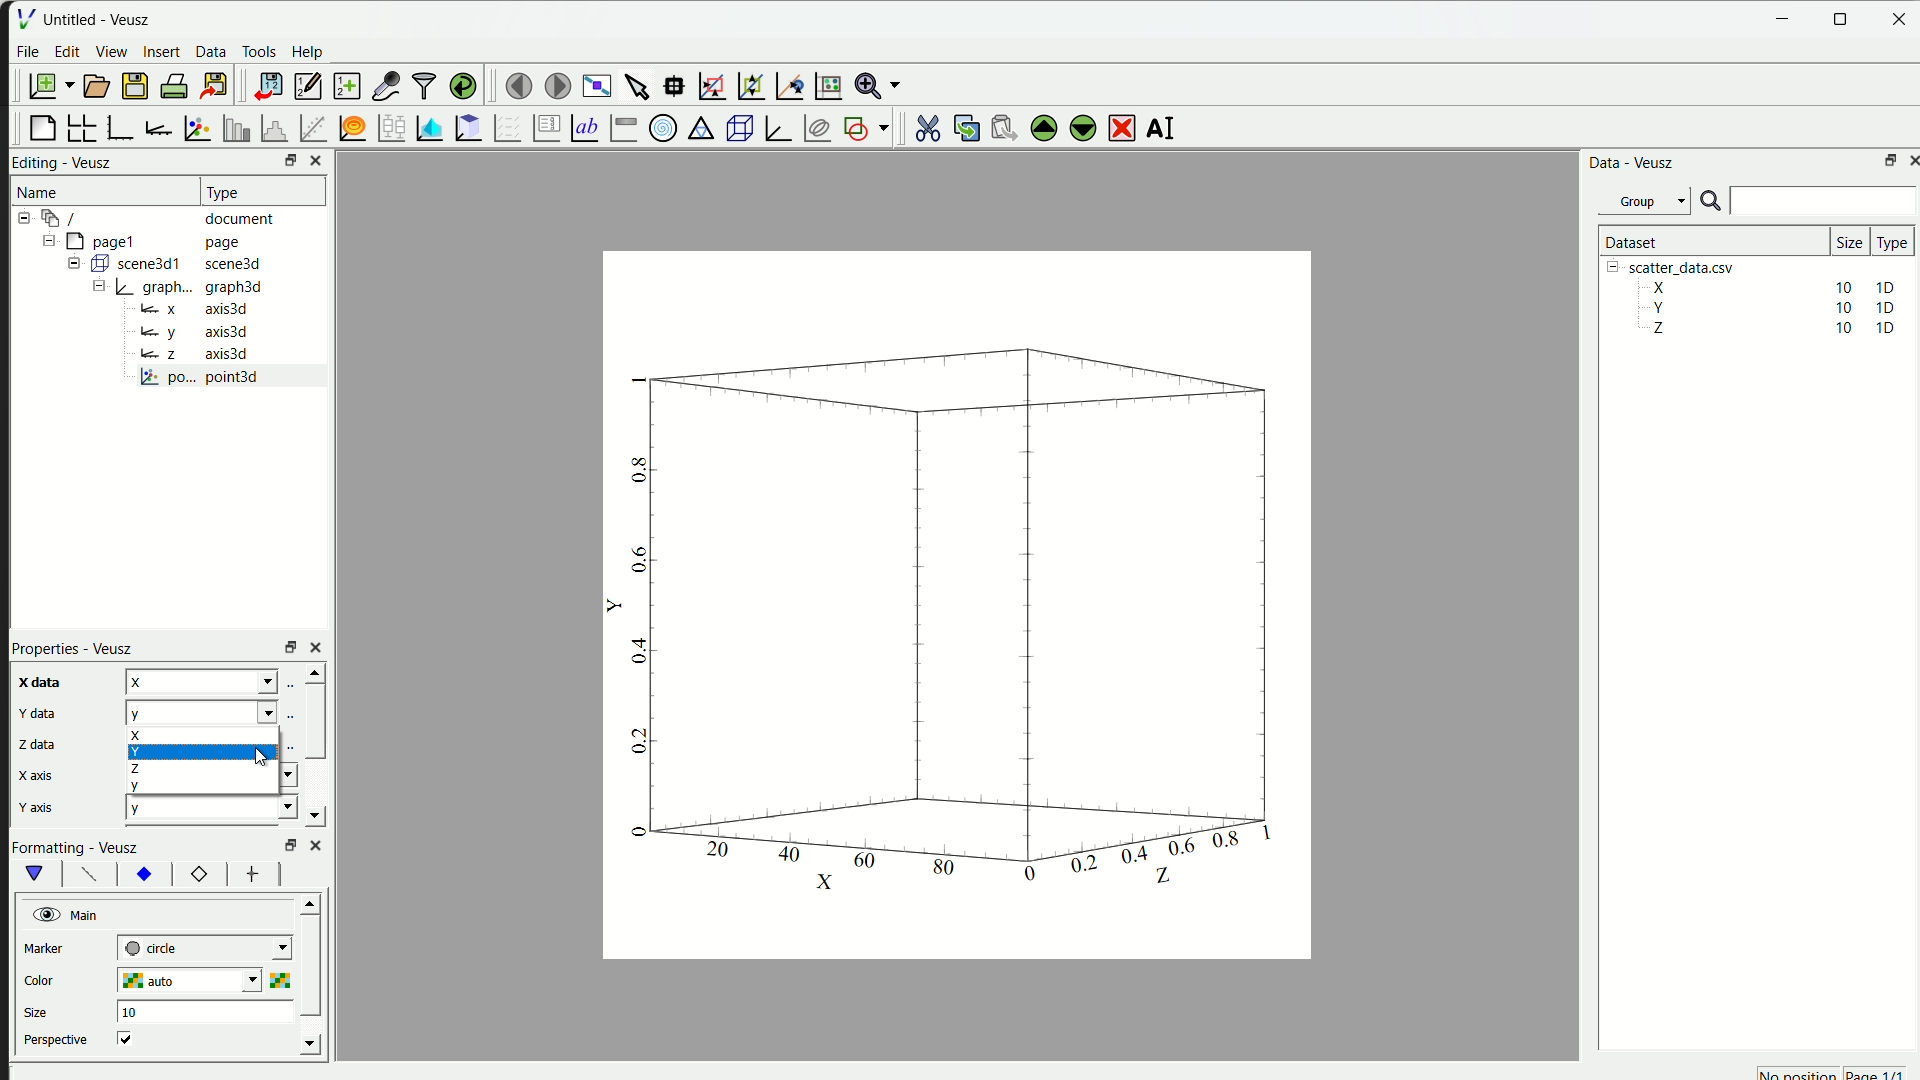  What do you see at coordinates (46, 84) in the screenshot?
I see `new document` at bounding box center [46, 84].